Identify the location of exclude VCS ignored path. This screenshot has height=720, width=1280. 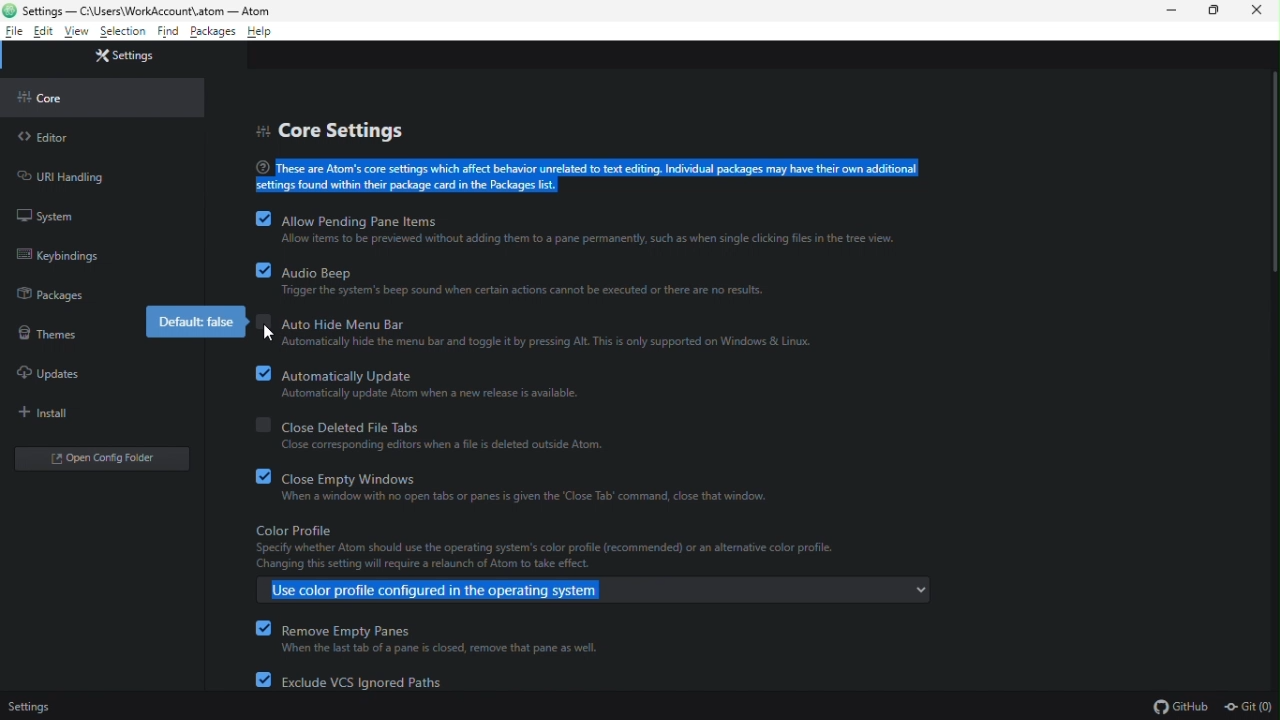
(359, 680).